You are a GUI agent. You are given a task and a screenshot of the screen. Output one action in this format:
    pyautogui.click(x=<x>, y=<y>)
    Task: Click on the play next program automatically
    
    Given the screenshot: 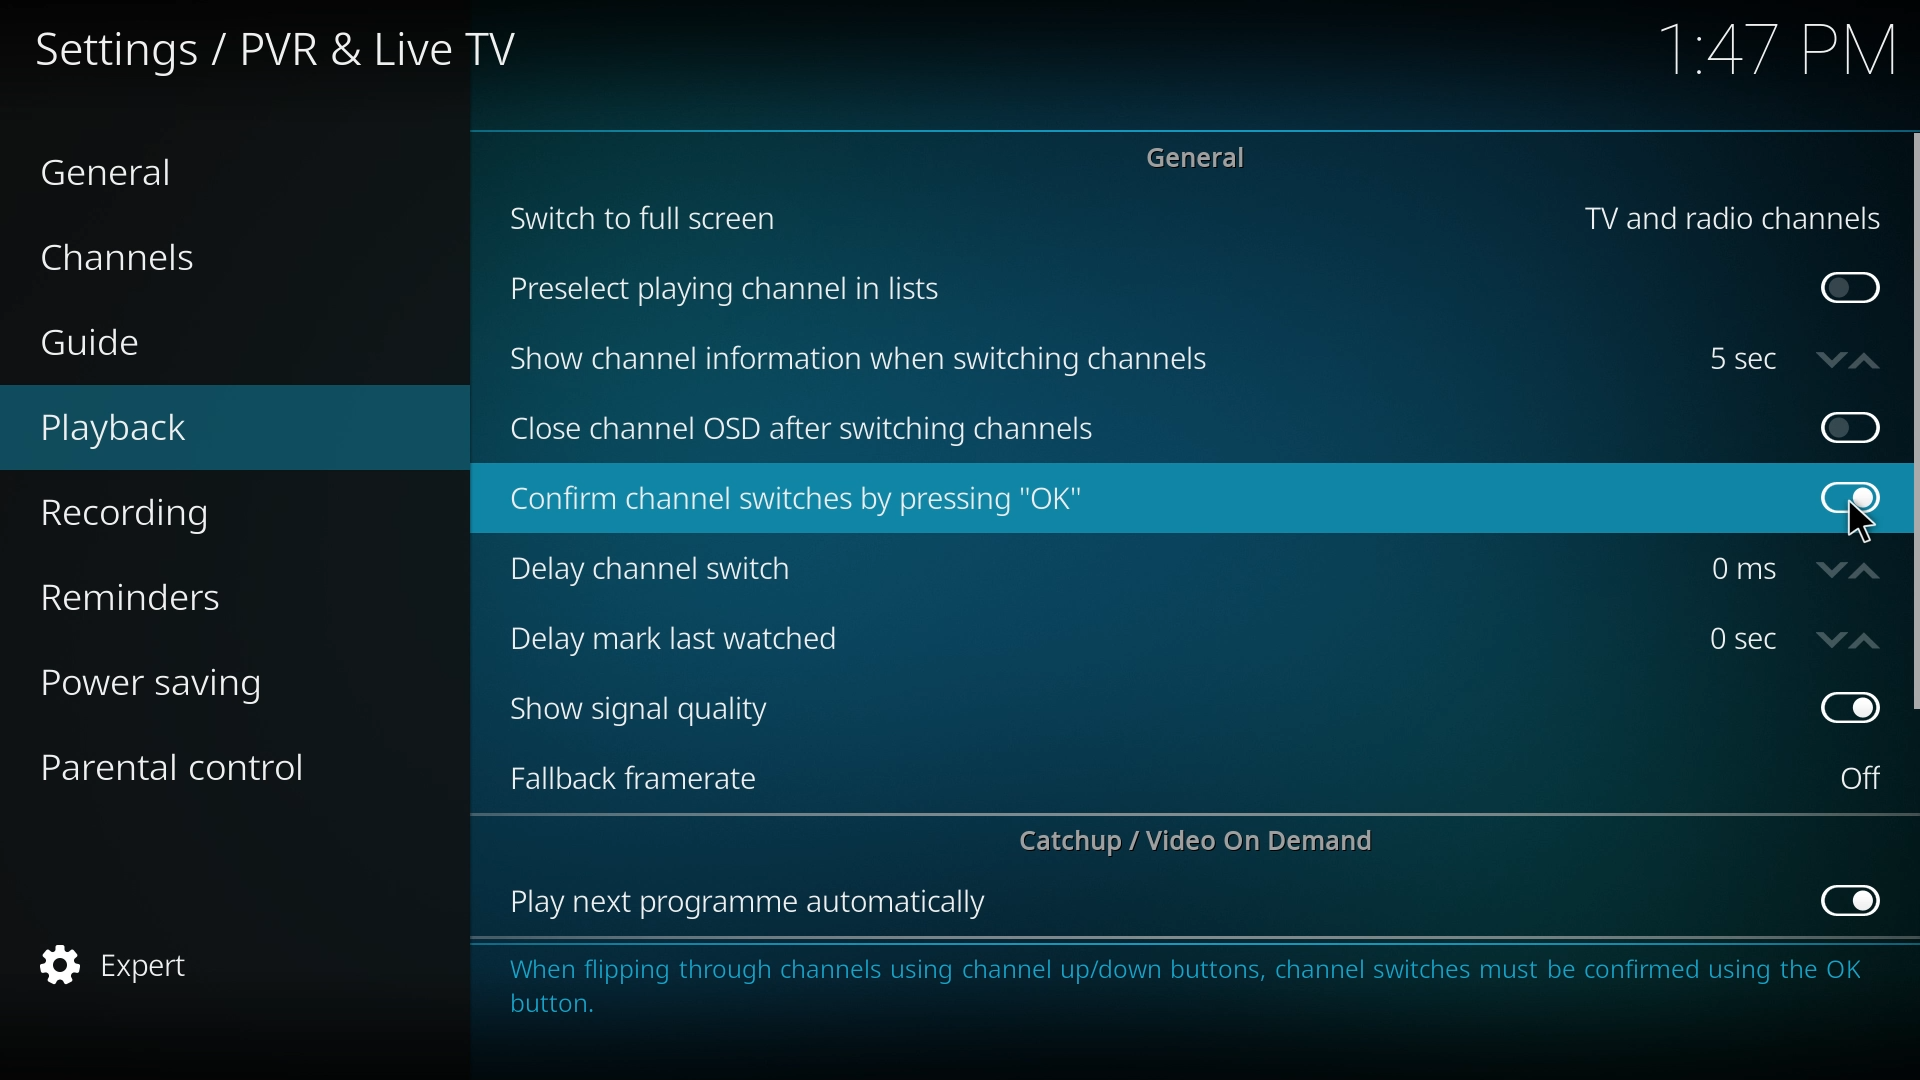 What is the action you would take?
    pyautogui.click(x=751, y=904)
    